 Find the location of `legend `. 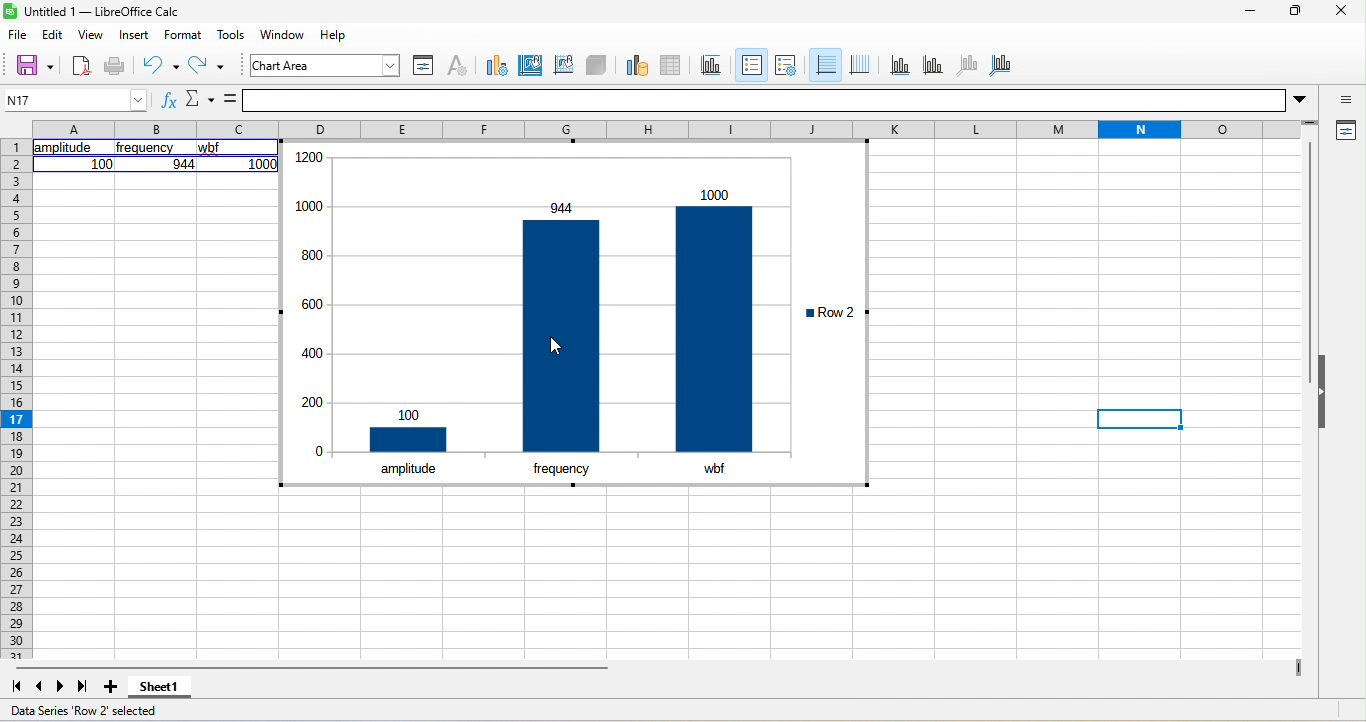

legend  is located at coordinates (787, 68).